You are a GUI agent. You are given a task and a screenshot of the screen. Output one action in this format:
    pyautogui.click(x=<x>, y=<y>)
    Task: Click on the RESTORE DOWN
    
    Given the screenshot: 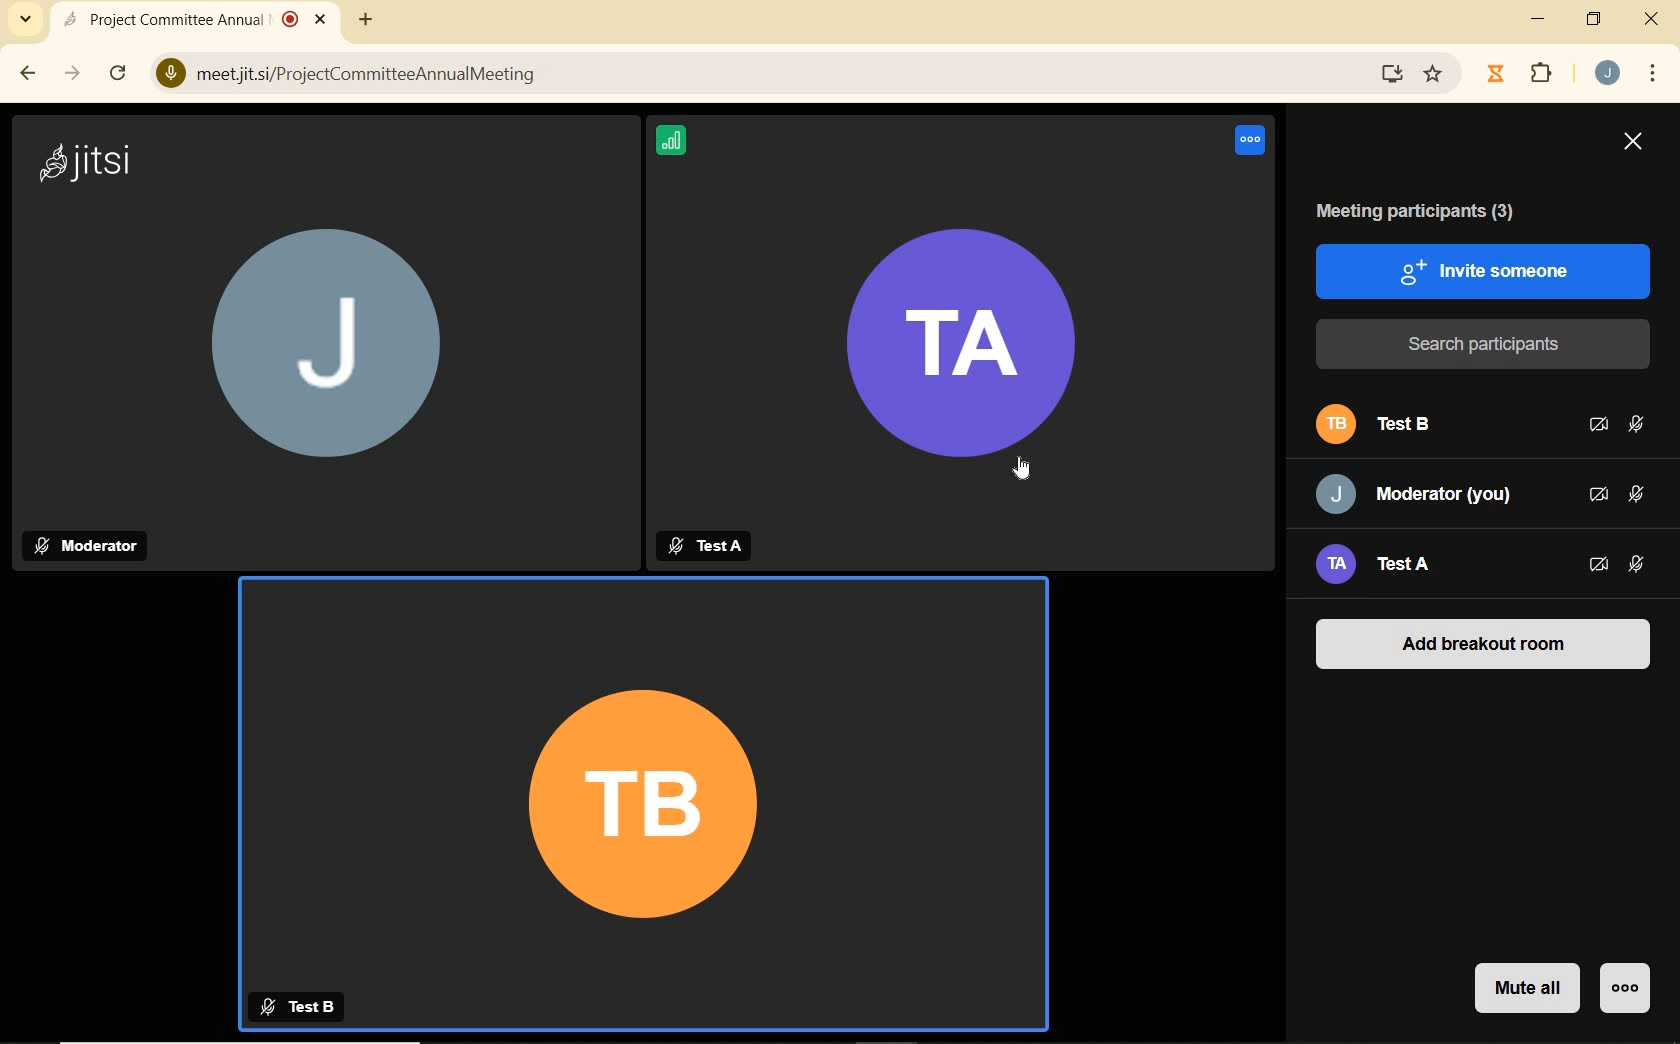 What is the action you would take?
    pyautogui.click(x=1594, y=21)
    